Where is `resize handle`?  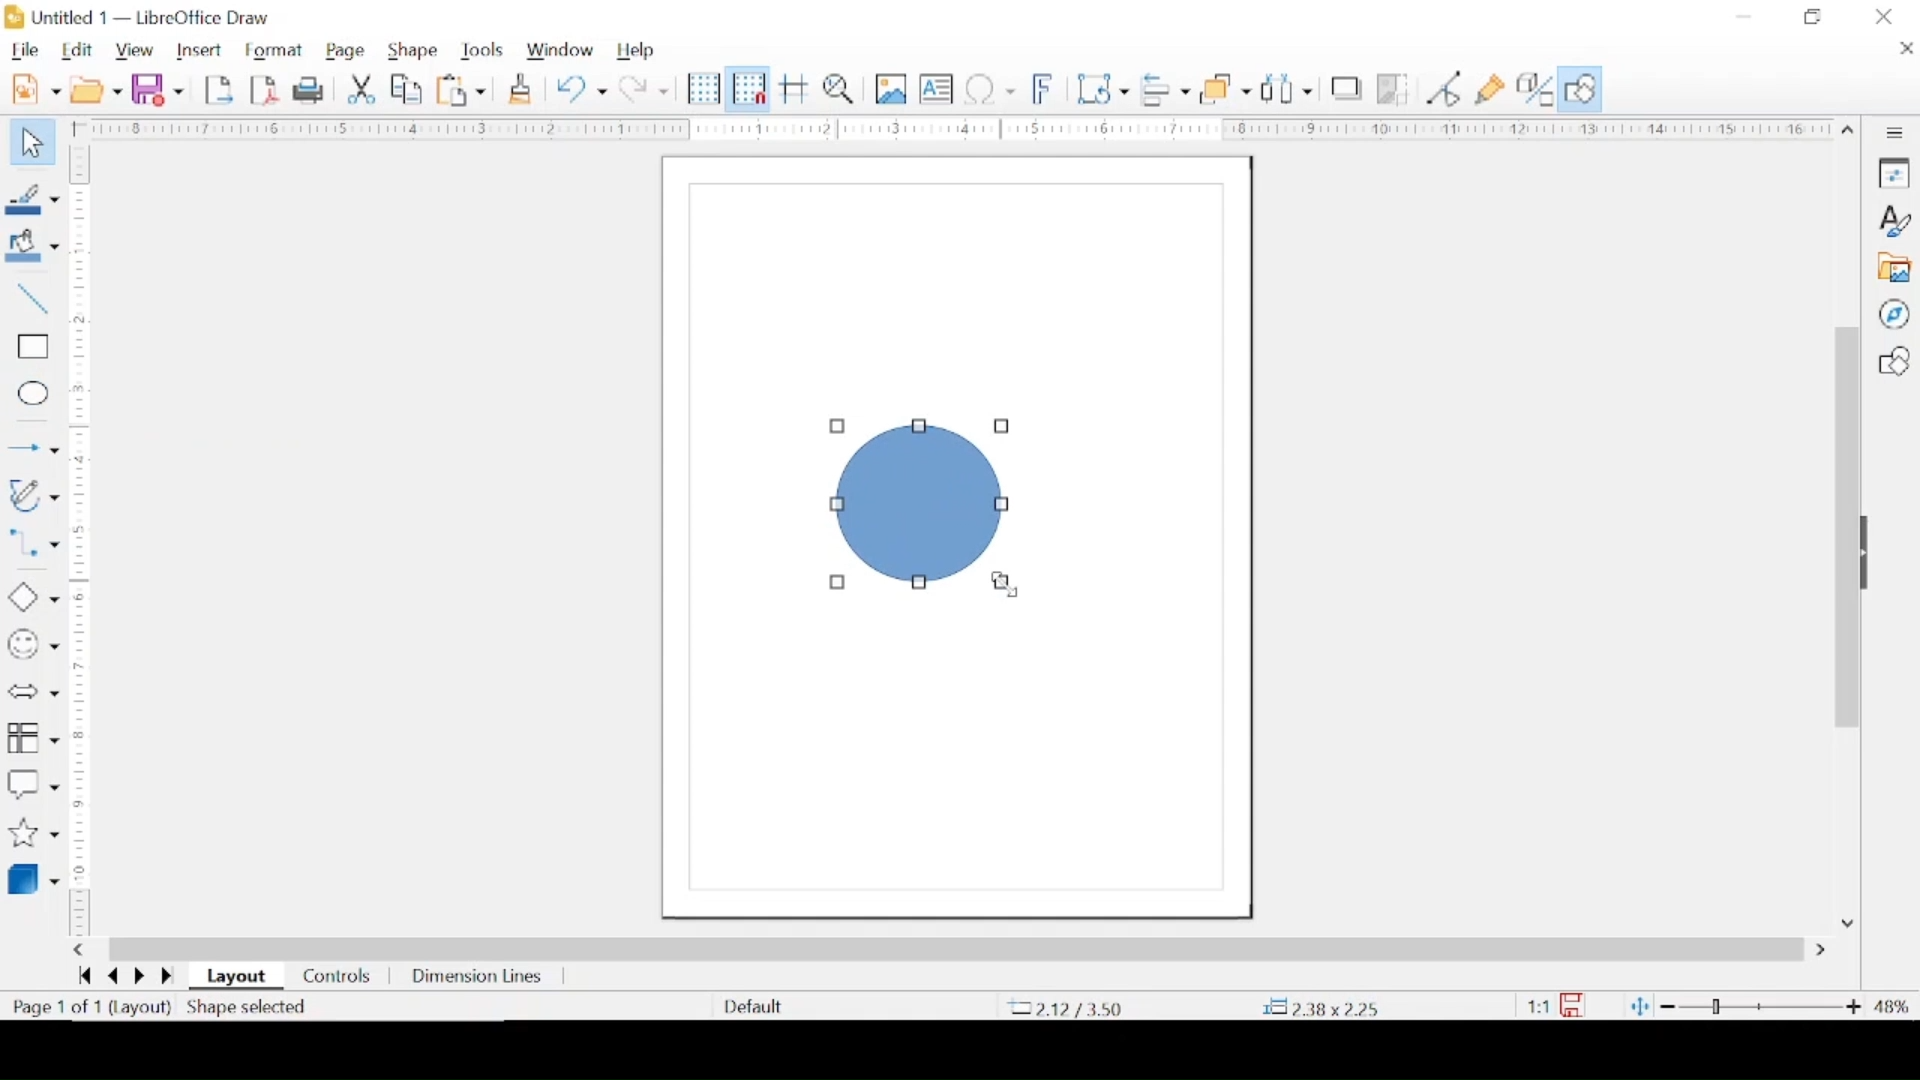
resize handle is located at coordinates (1003, 427).